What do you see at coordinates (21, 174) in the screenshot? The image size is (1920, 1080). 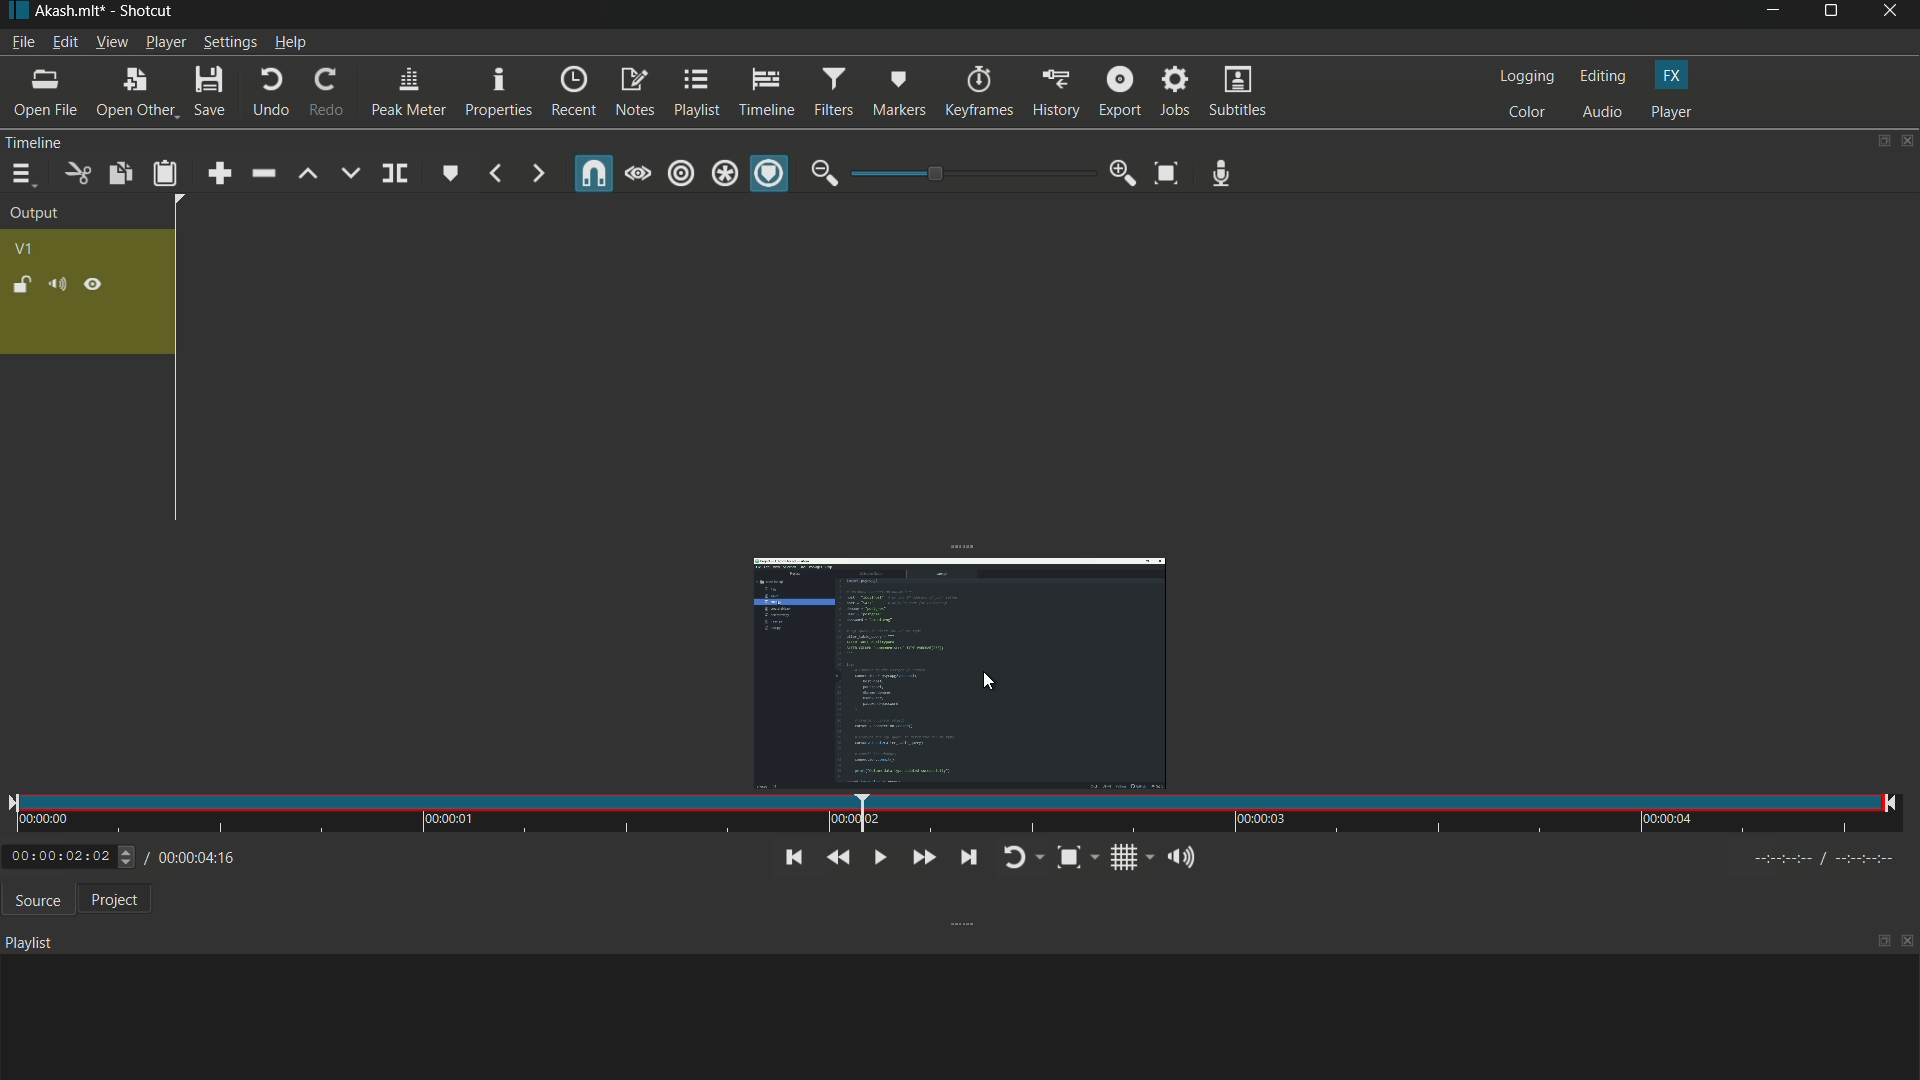 I see `timeline menu` at bounding box center [21, 174].